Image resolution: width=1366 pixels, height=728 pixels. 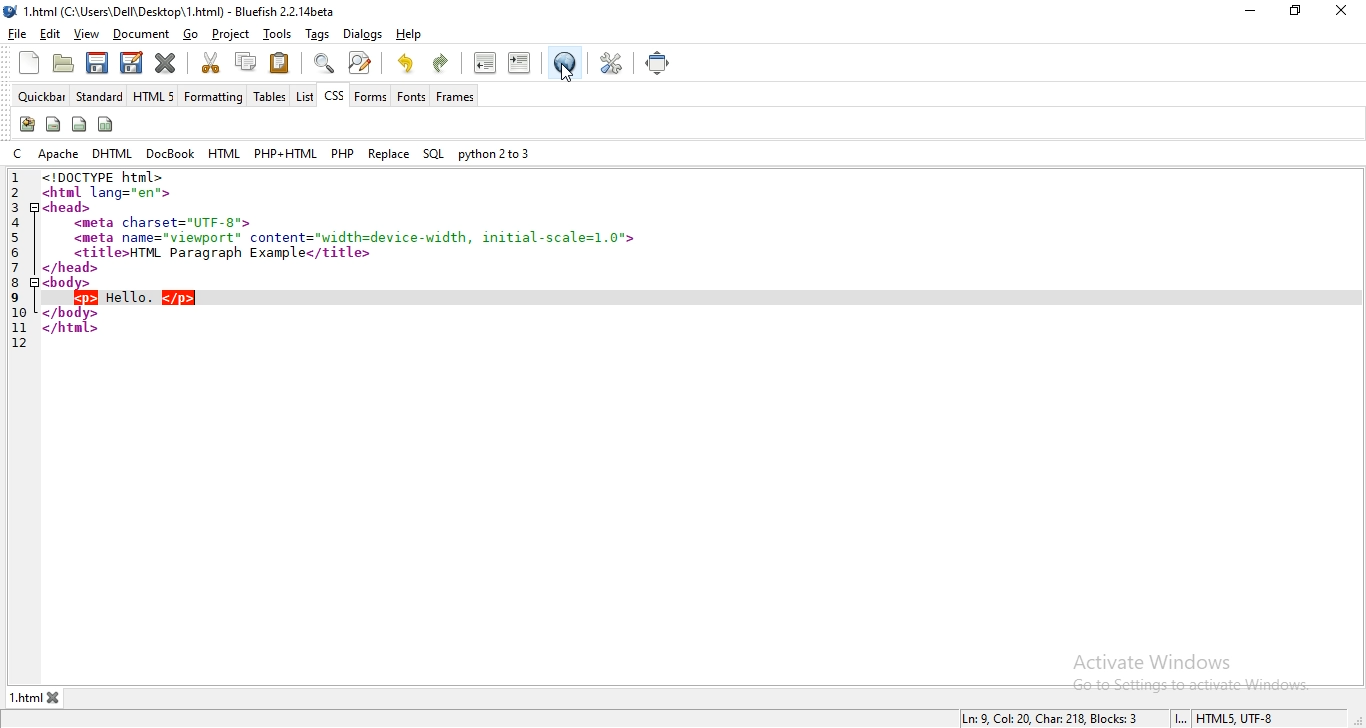 I want to click on columns, so click(x=107, y=123).